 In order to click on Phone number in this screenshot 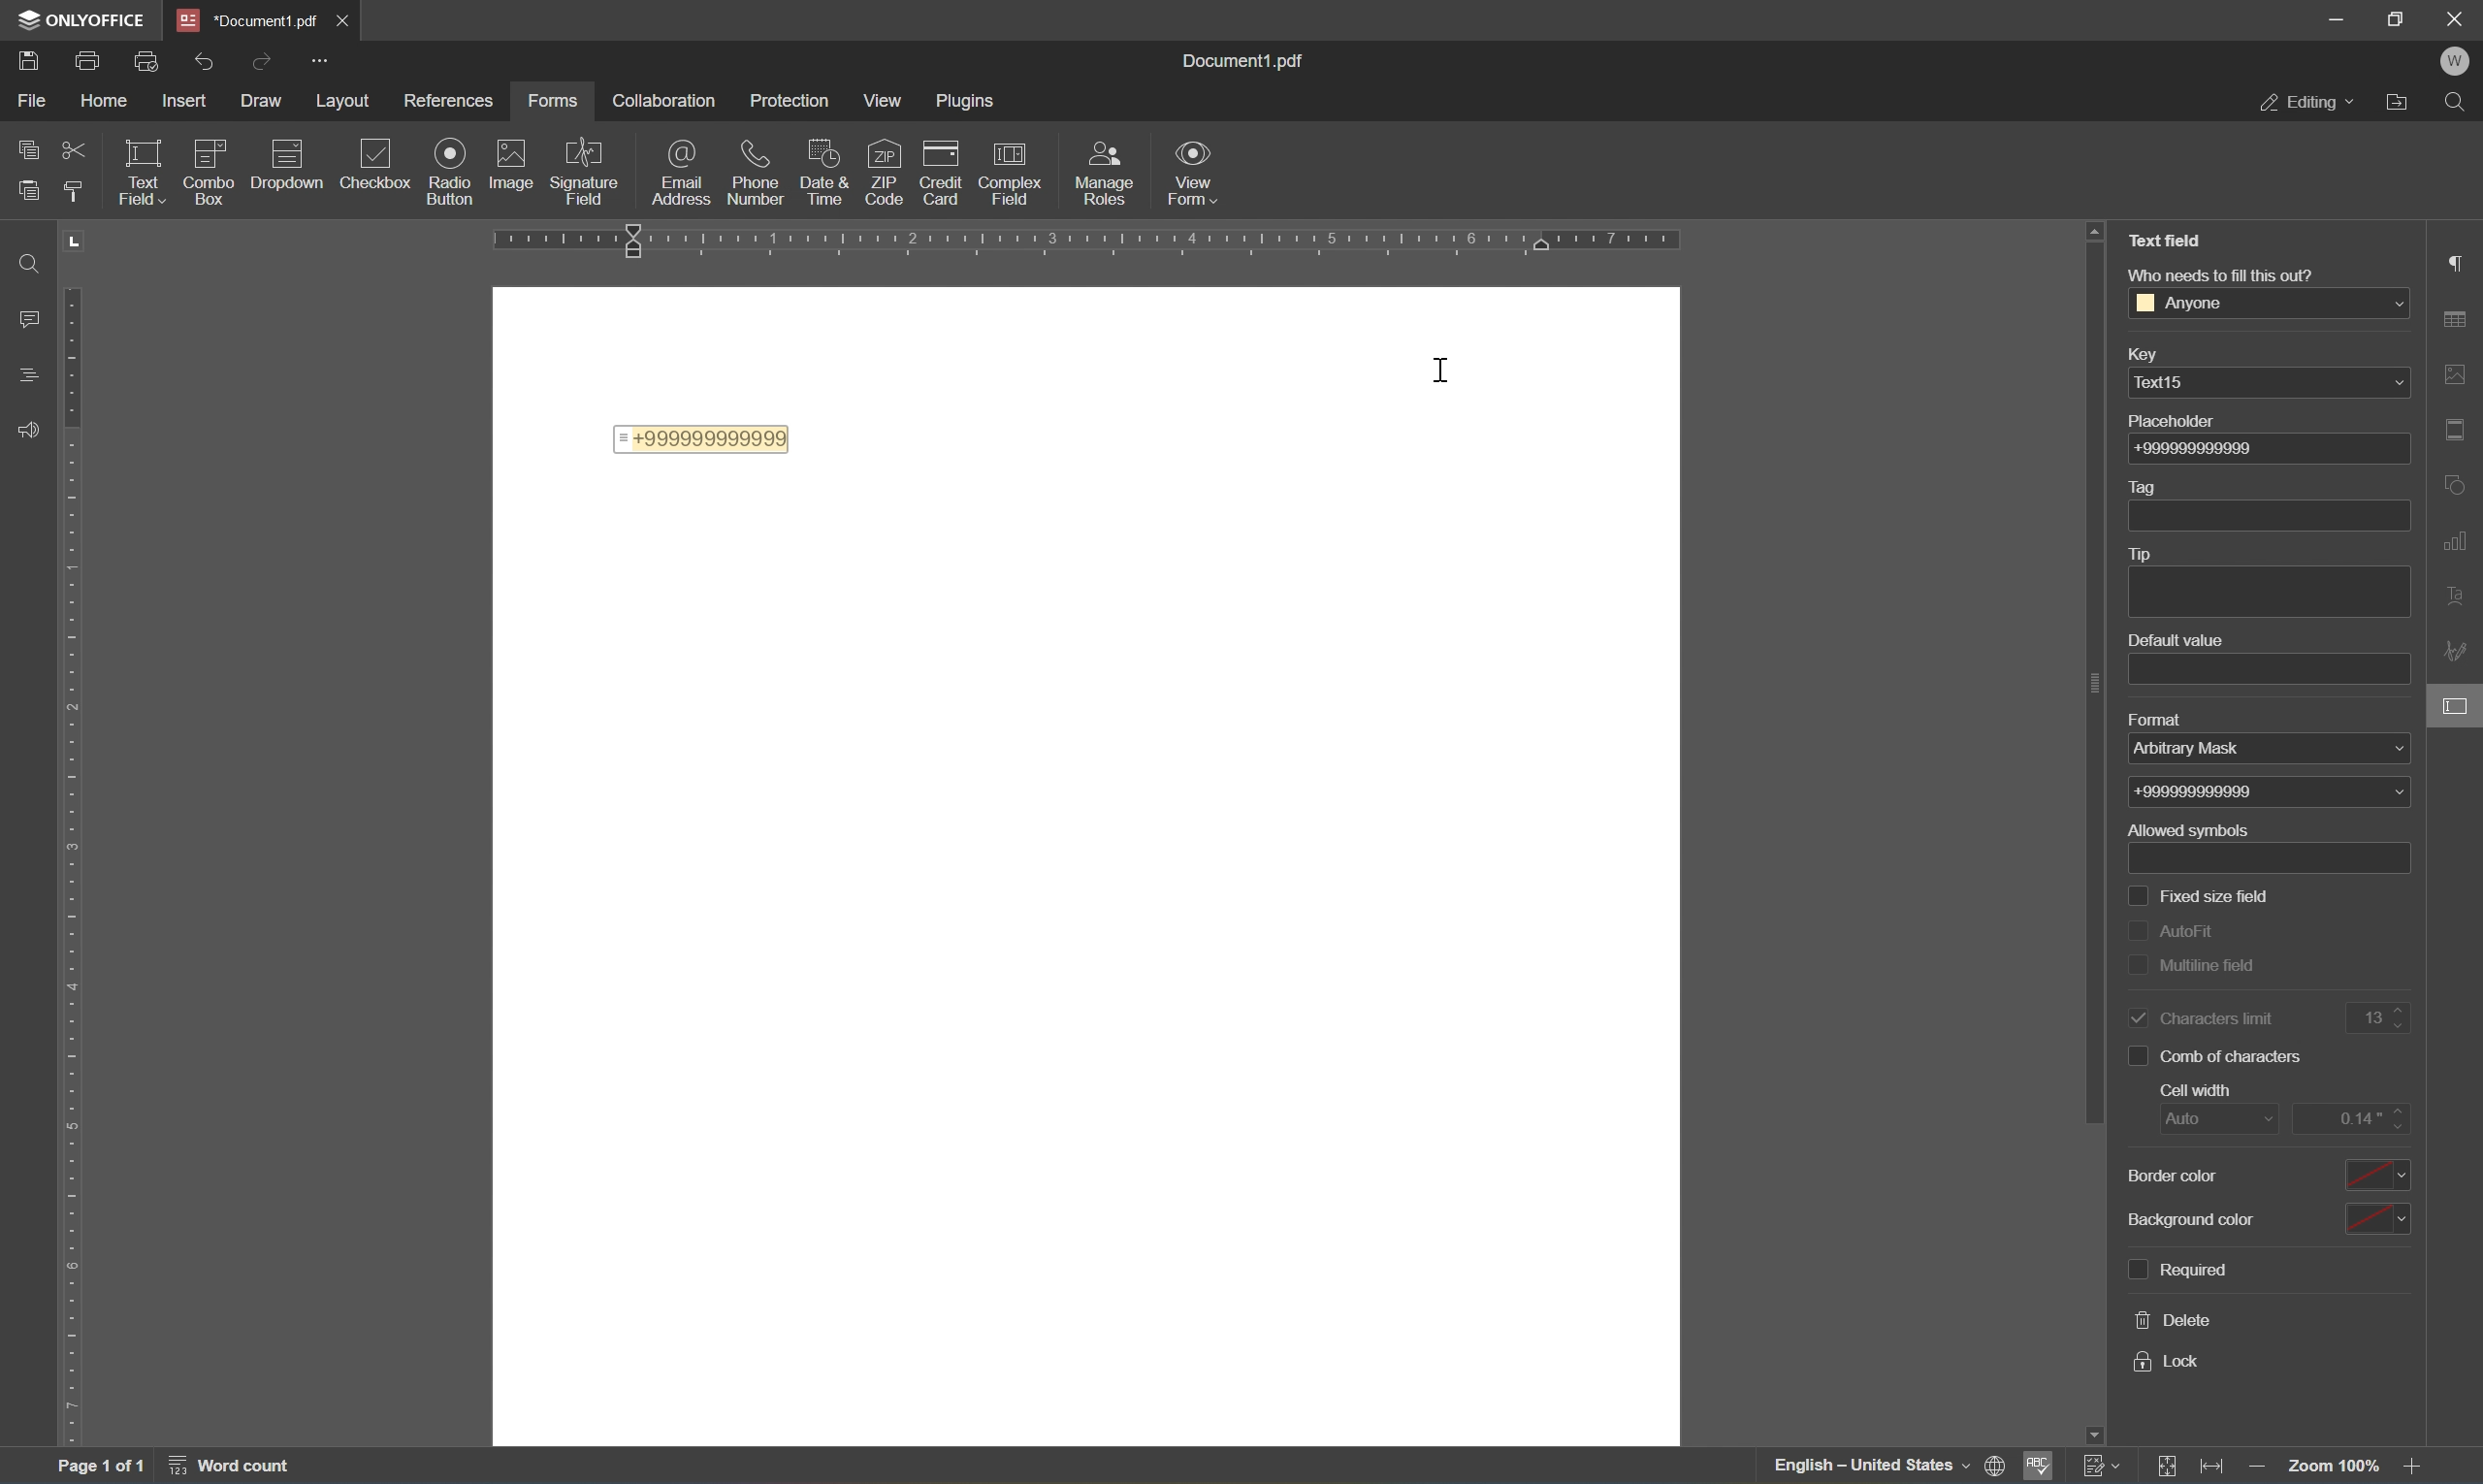, I will do `click(2235, 826)`.